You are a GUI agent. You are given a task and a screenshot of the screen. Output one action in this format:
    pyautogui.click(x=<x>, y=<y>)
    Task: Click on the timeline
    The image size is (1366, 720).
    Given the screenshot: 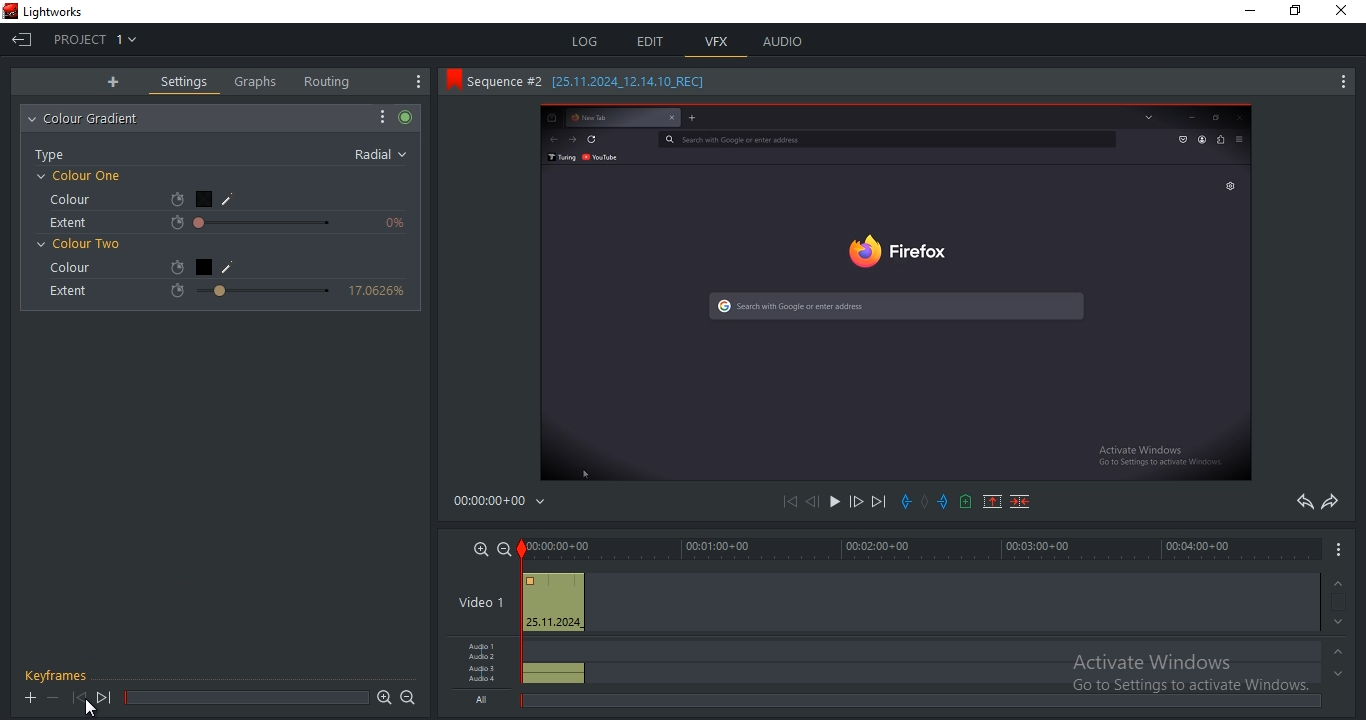 What is the action you would take?
    pyautogui.click(x=921, y=548)
    